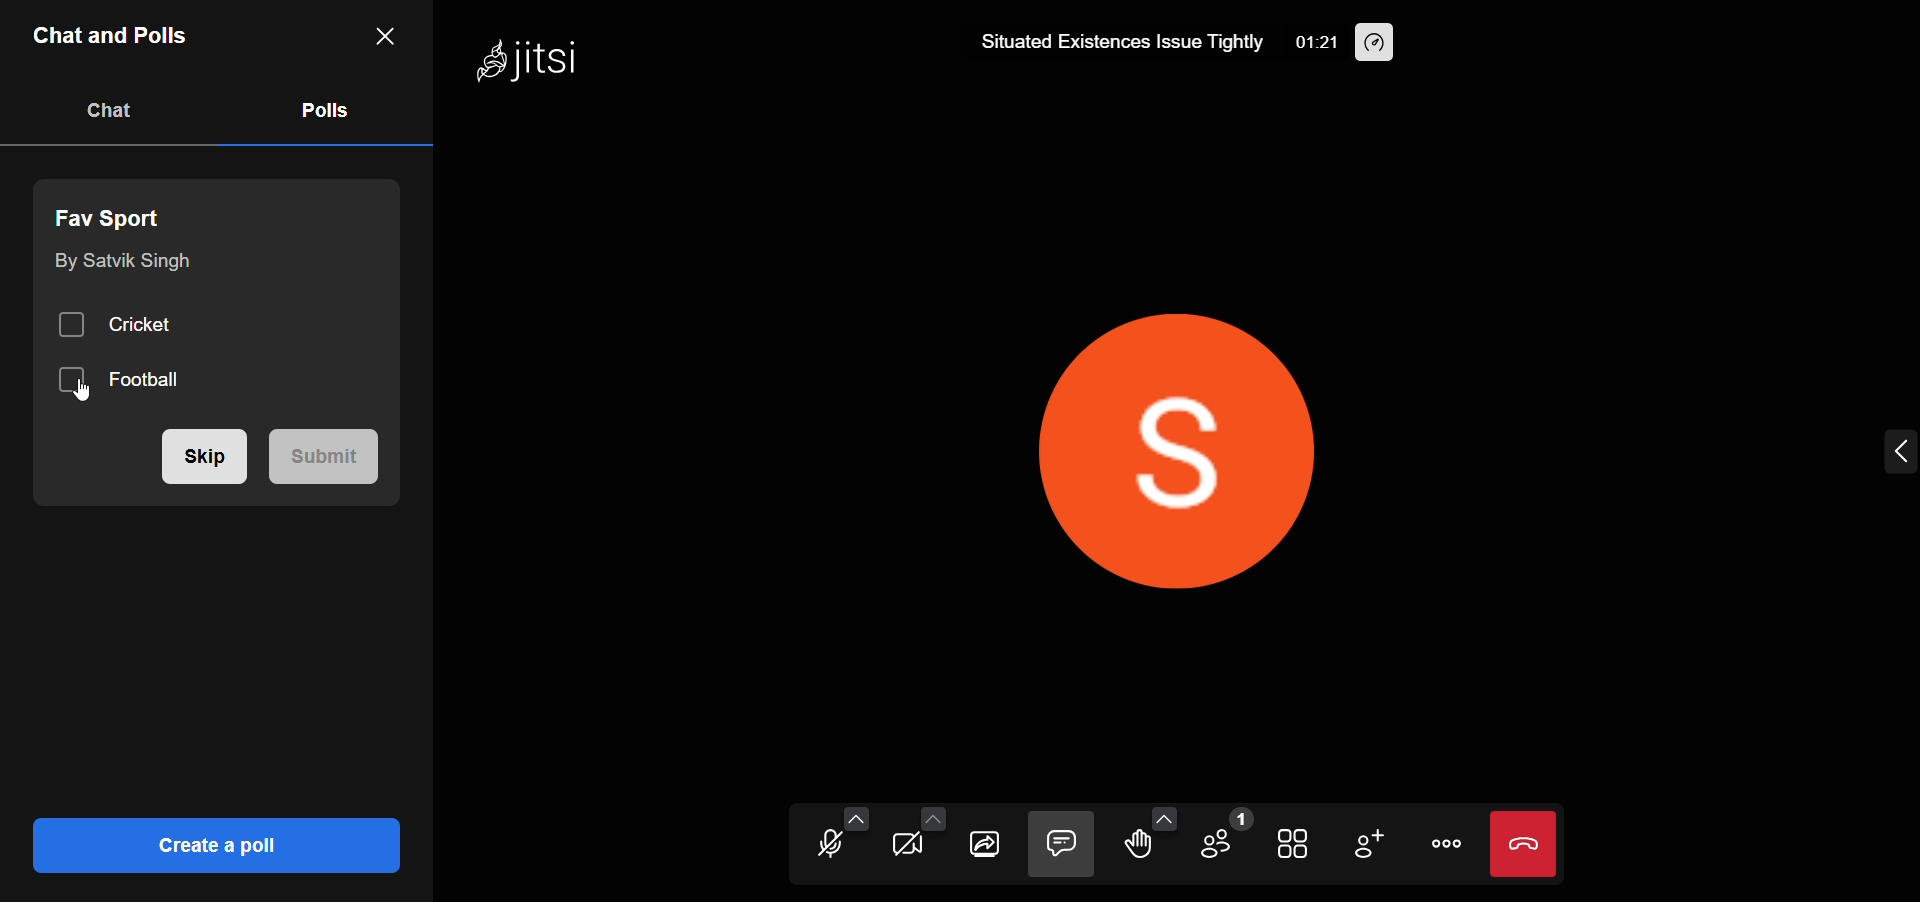 Image resolution: width=1920 pixels, height=902 pixels. What do you see at coordinates (1446, 843) in the screenshot?
I see `more` at bounding box center [1446, 843].